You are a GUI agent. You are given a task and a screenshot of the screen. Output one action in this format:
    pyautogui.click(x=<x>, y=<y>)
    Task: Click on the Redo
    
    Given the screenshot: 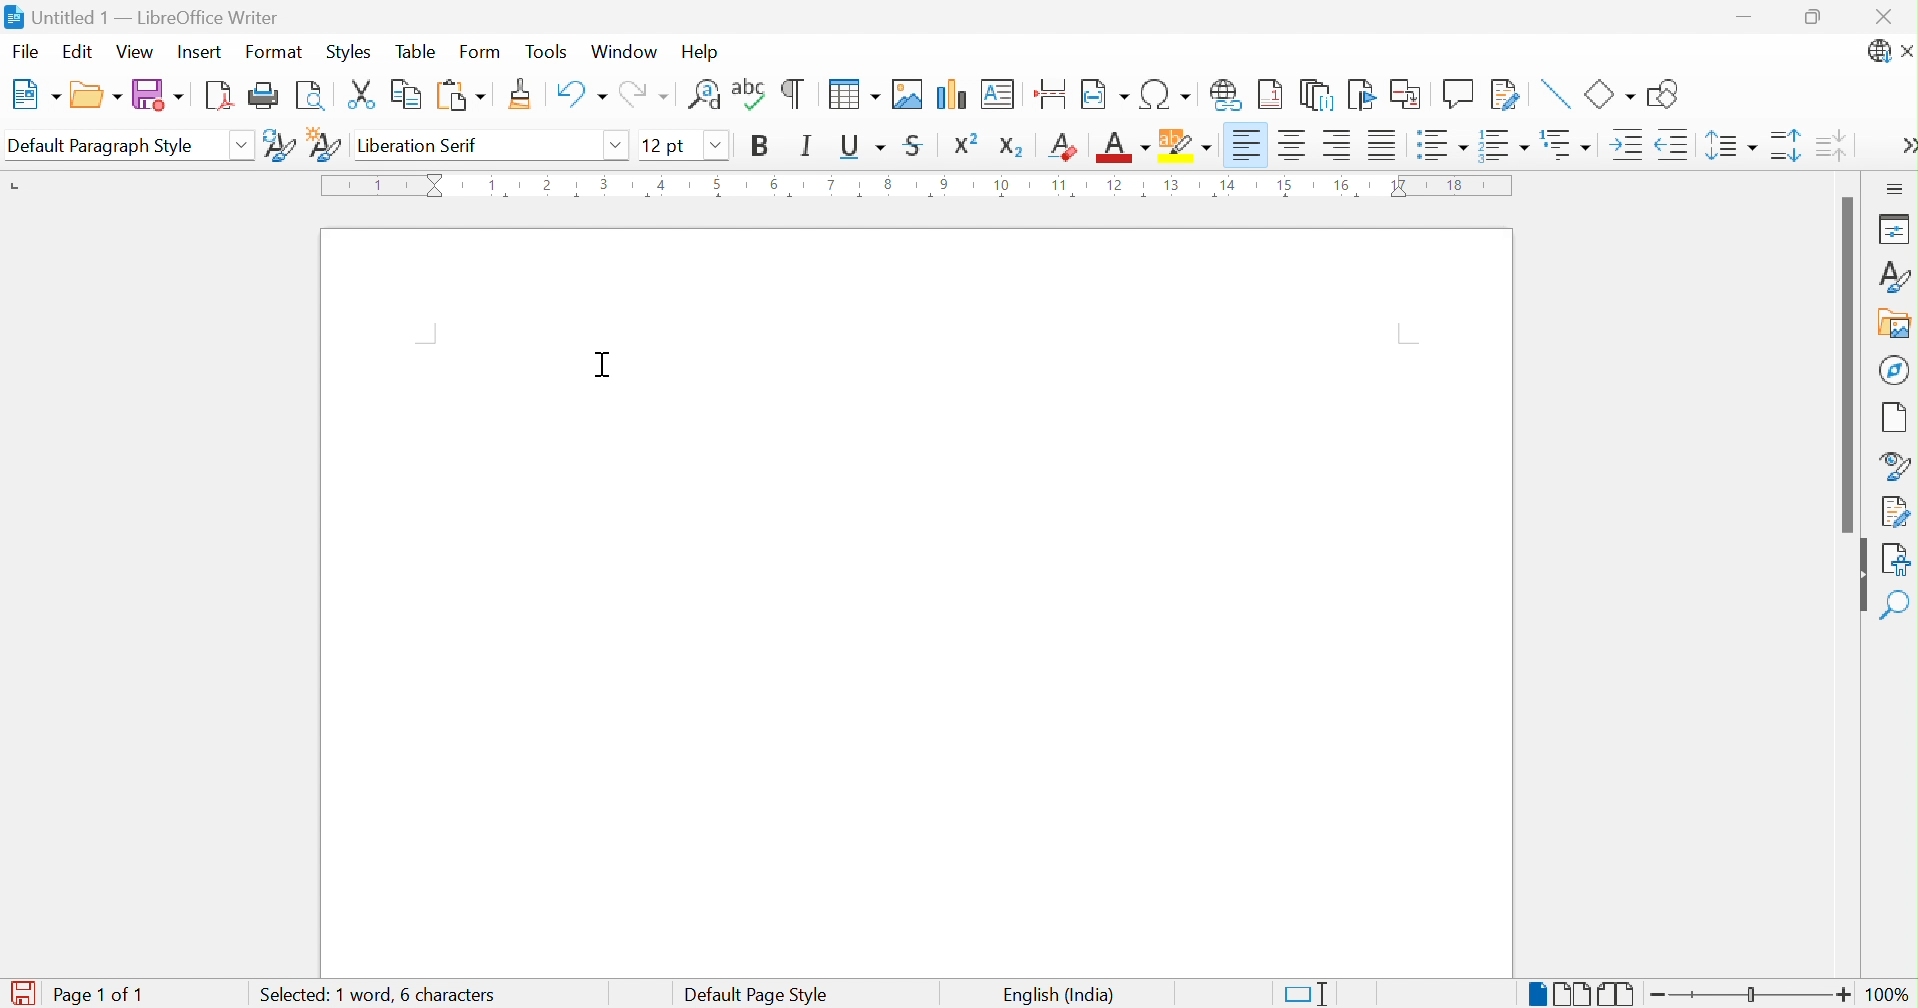 What is the action you would take?
    pyautogui.click(x=643, y=96)
    